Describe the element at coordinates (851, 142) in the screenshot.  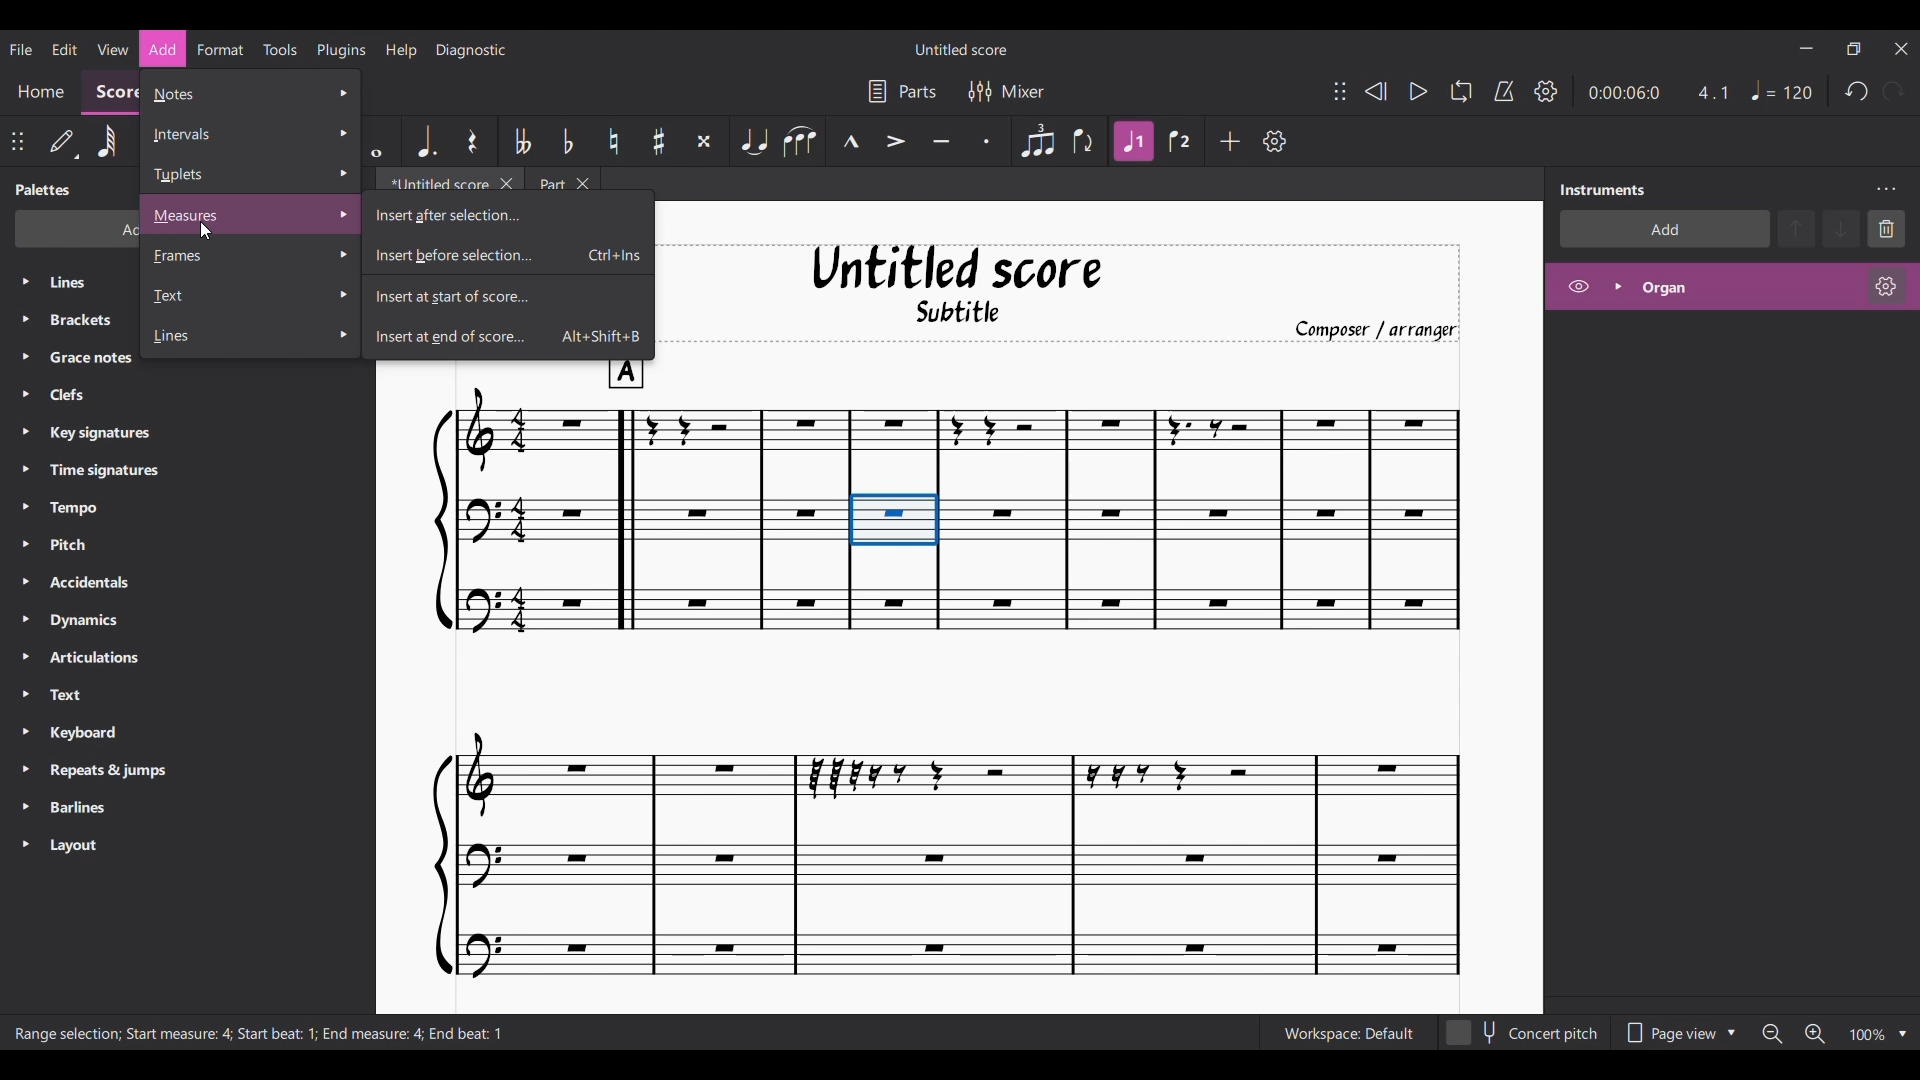
I see `Marcato` at that location.